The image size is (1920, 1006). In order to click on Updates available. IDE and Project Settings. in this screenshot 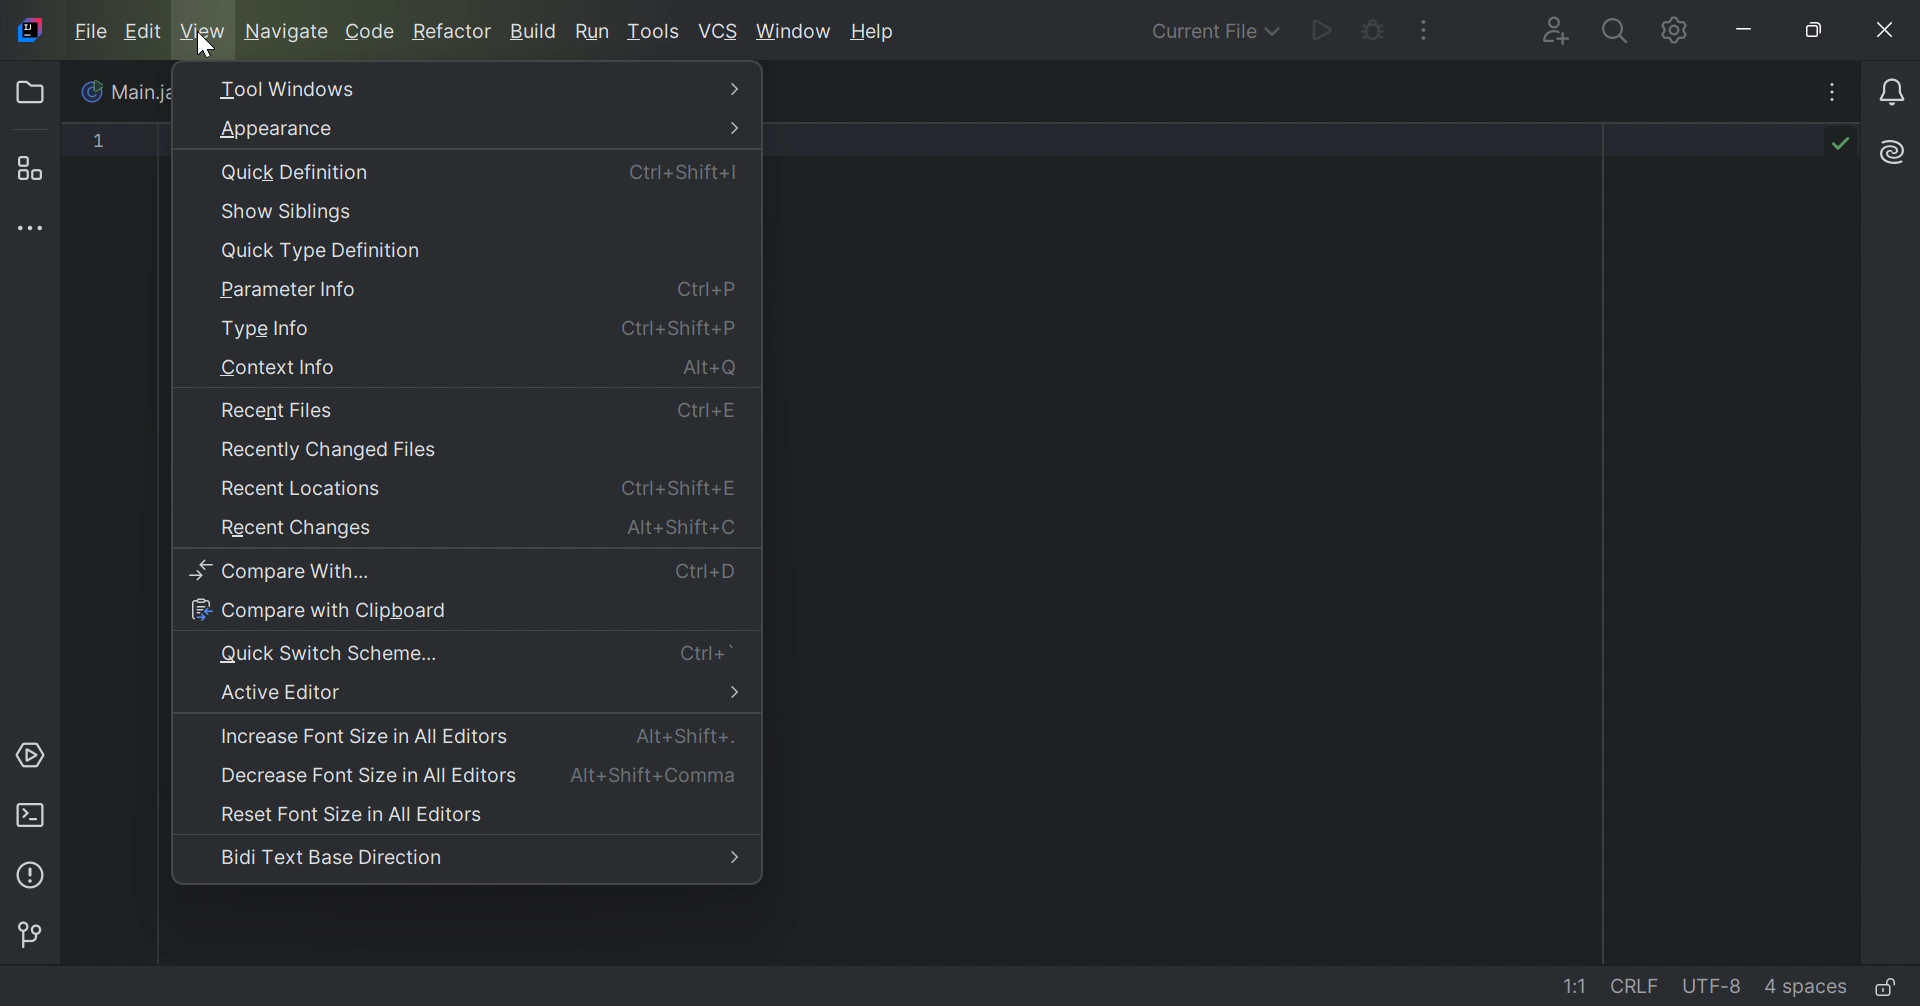, I will do `click(1647, 30)`.